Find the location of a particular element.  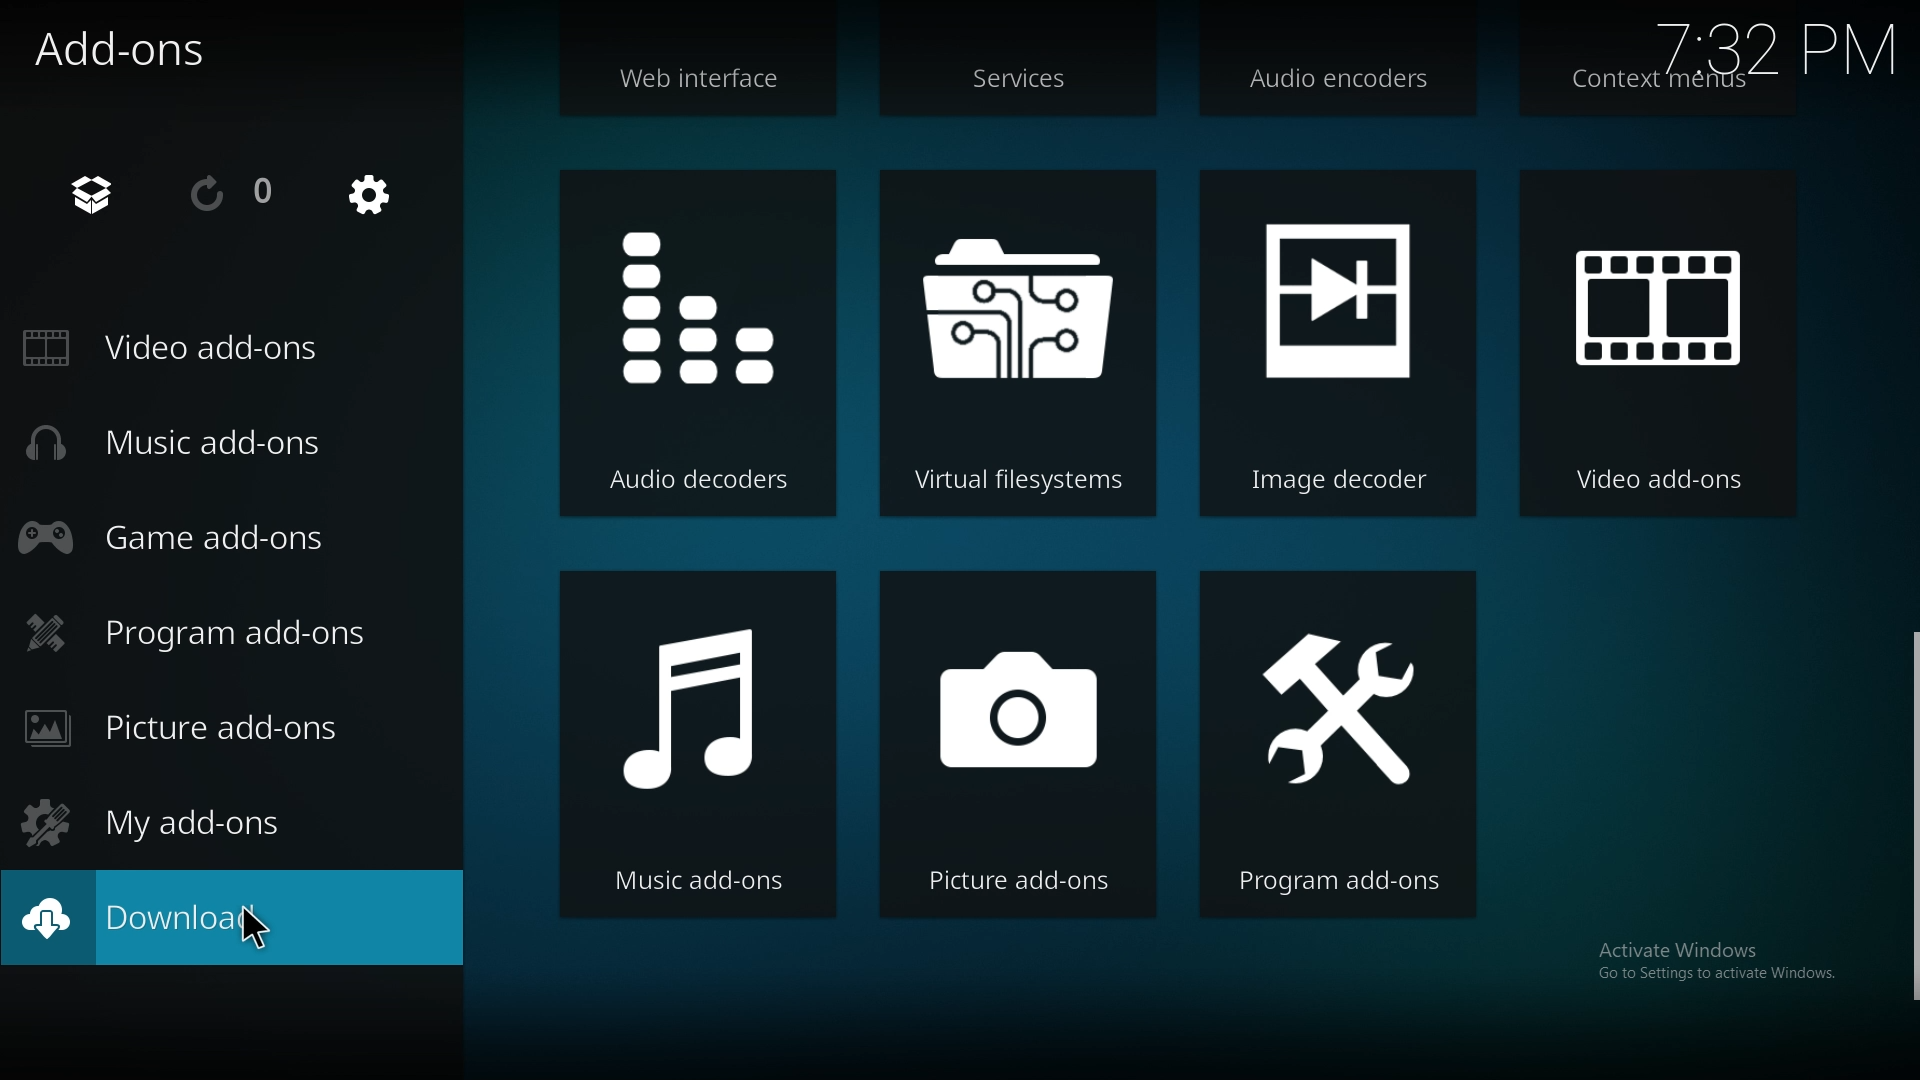

context menus is located at coordinates (1657, 83).